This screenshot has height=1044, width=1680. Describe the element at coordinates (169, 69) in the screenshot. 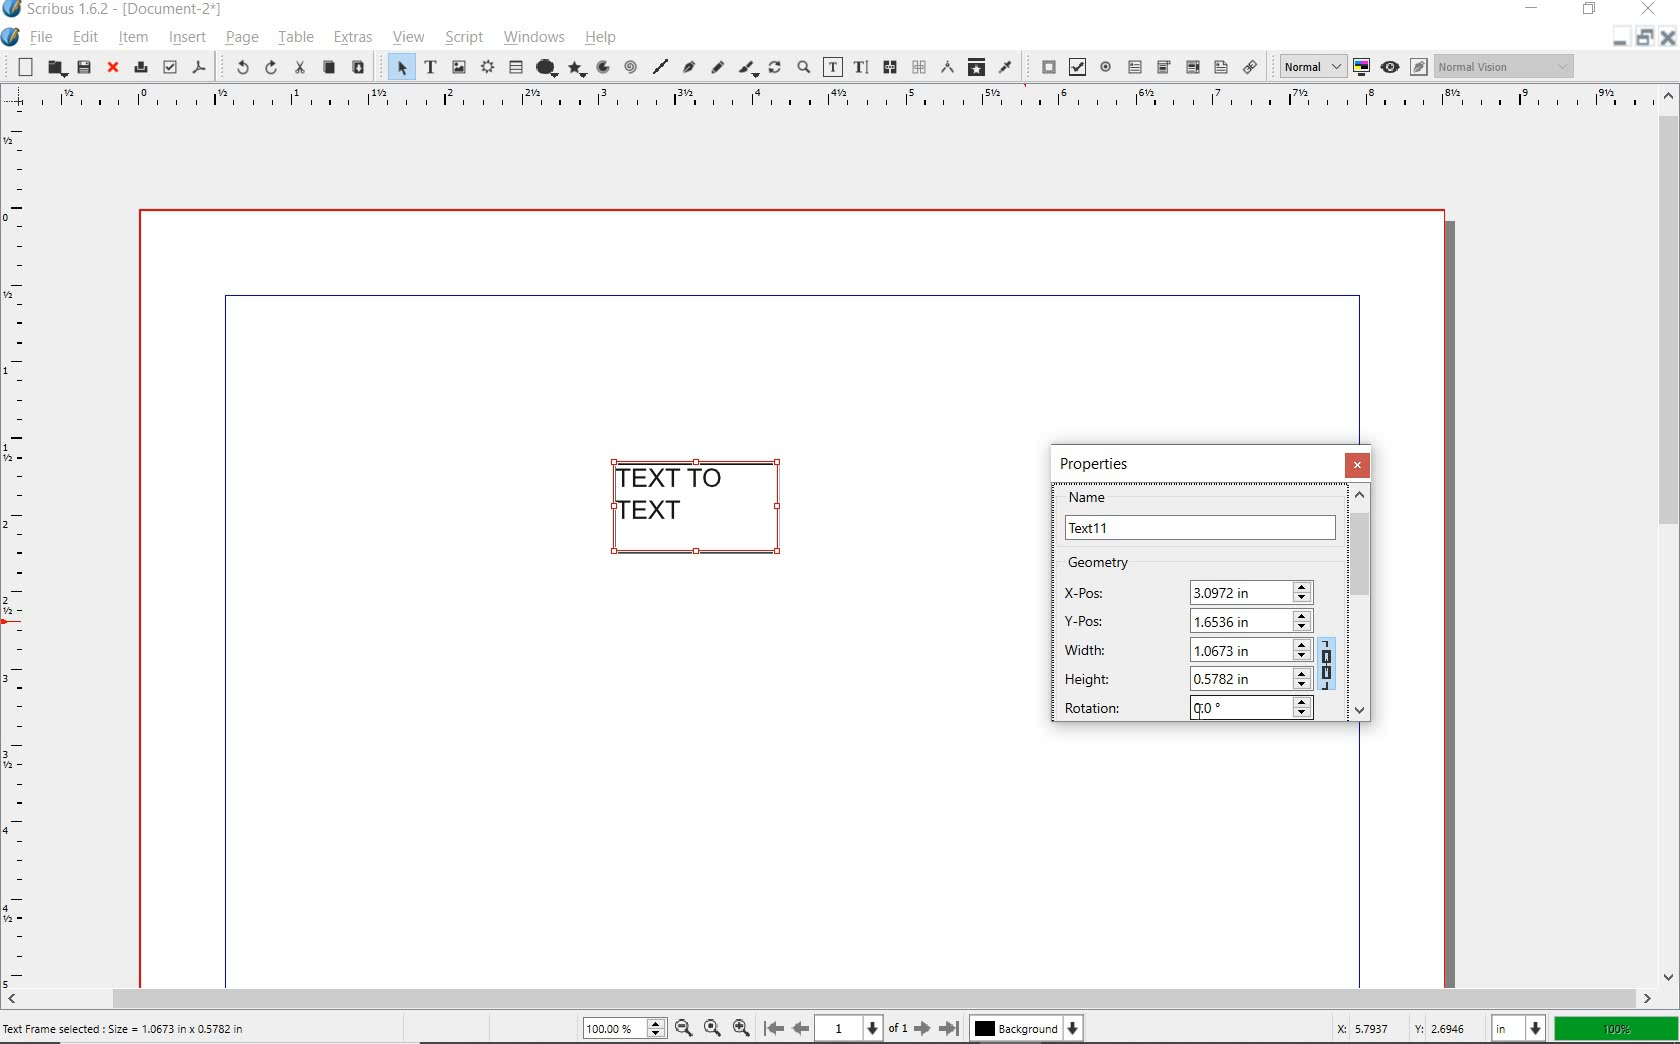

I see `preflight verifier` at that location.